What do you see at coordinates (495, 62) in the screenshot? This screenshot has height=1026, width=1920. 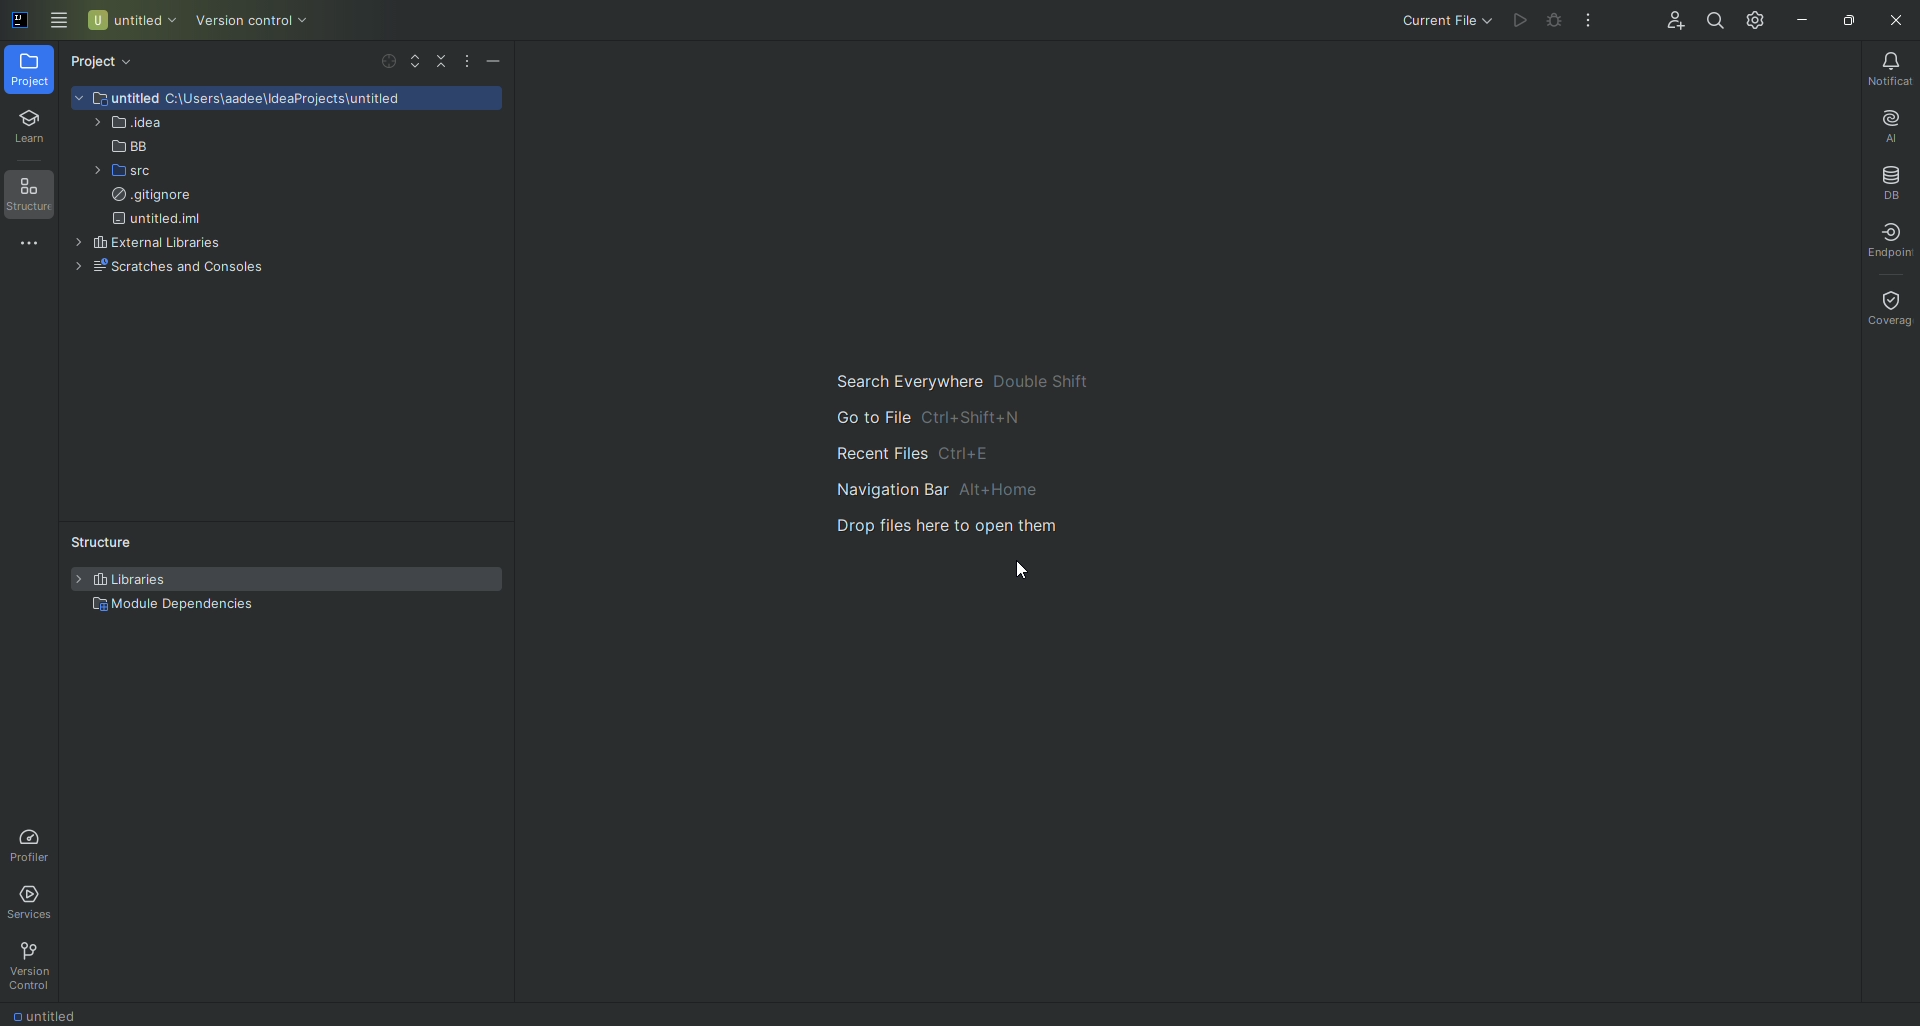 I see `Hide` at bounding box center [495, 62].